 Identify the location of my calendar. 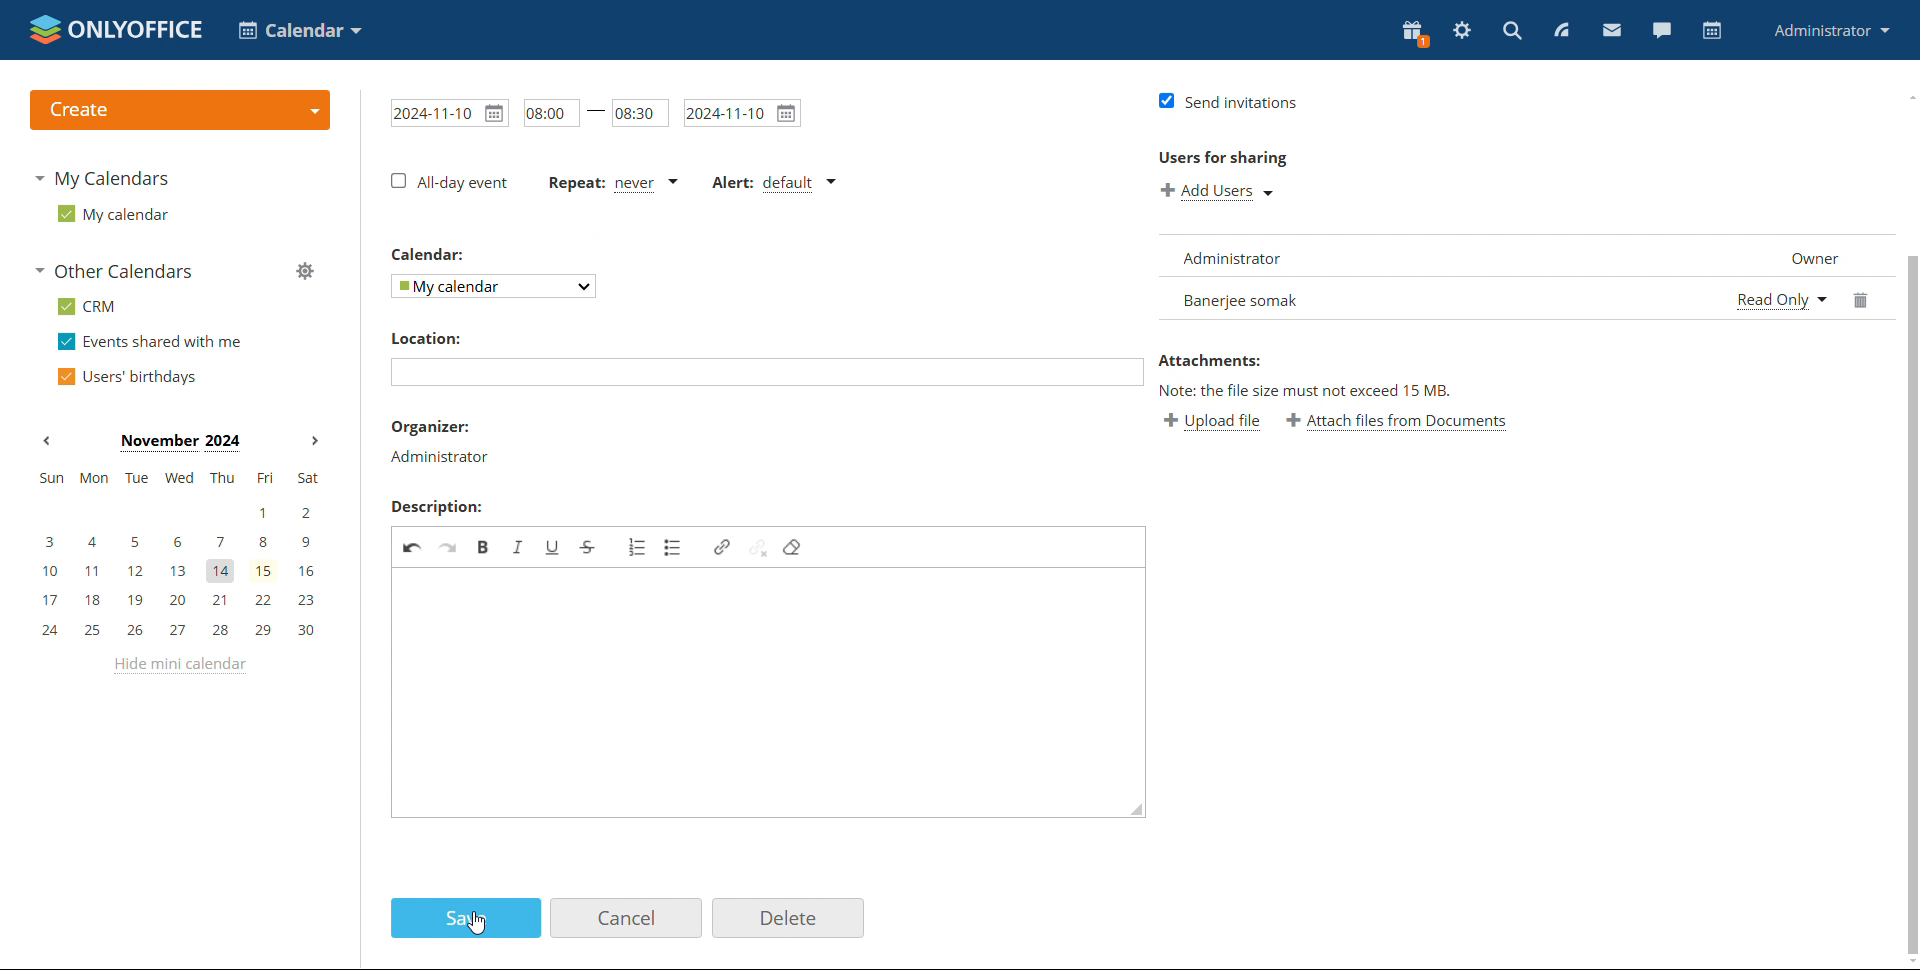
(111, 213).